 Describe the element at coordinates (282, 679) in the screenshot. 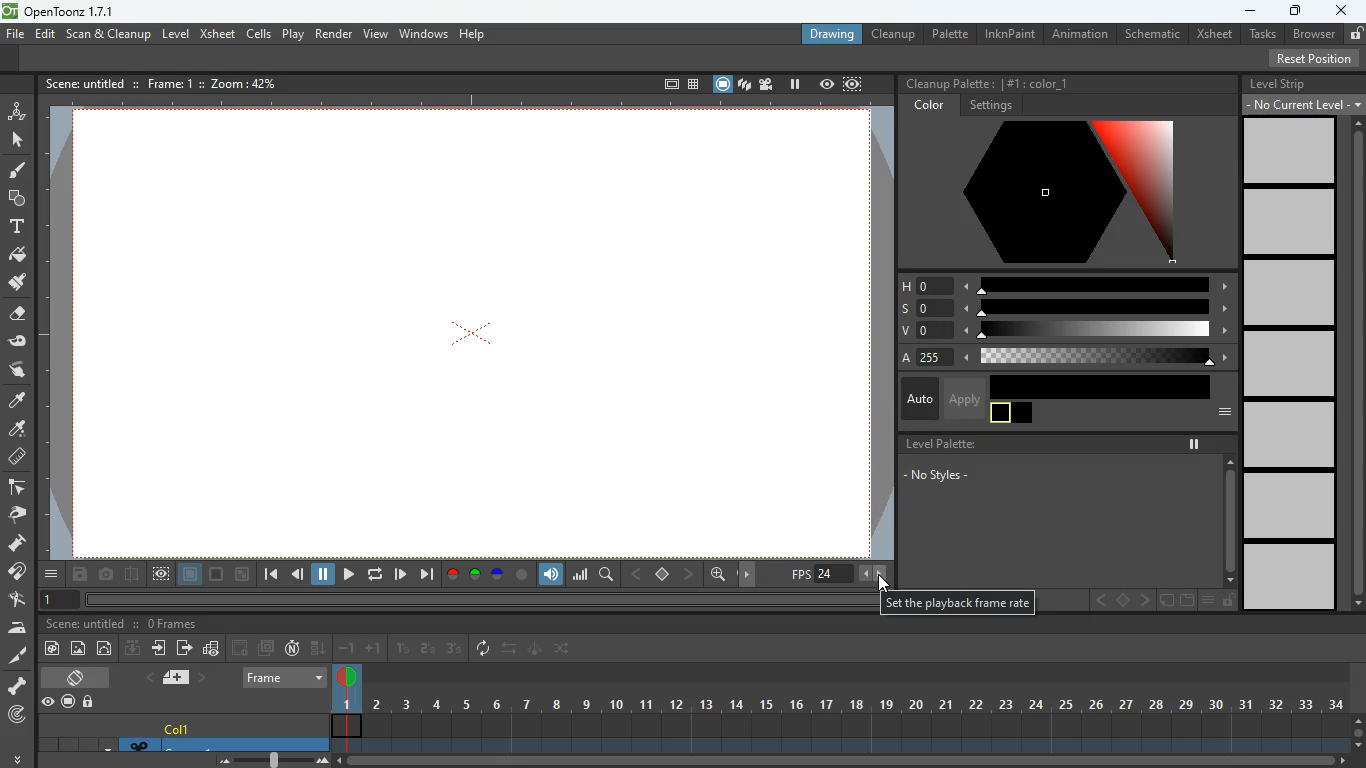

I see `frame` at that location.